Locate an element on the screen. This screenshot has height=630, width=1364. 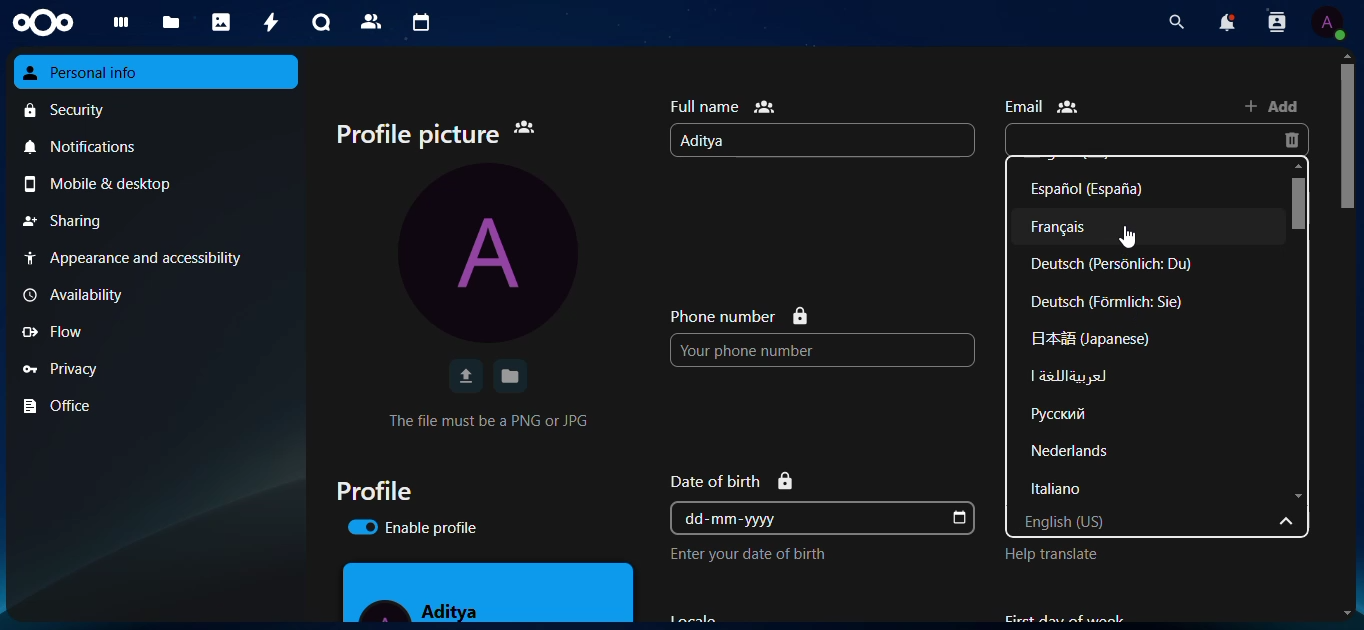
date of birth is located at coordinates (737, 479).